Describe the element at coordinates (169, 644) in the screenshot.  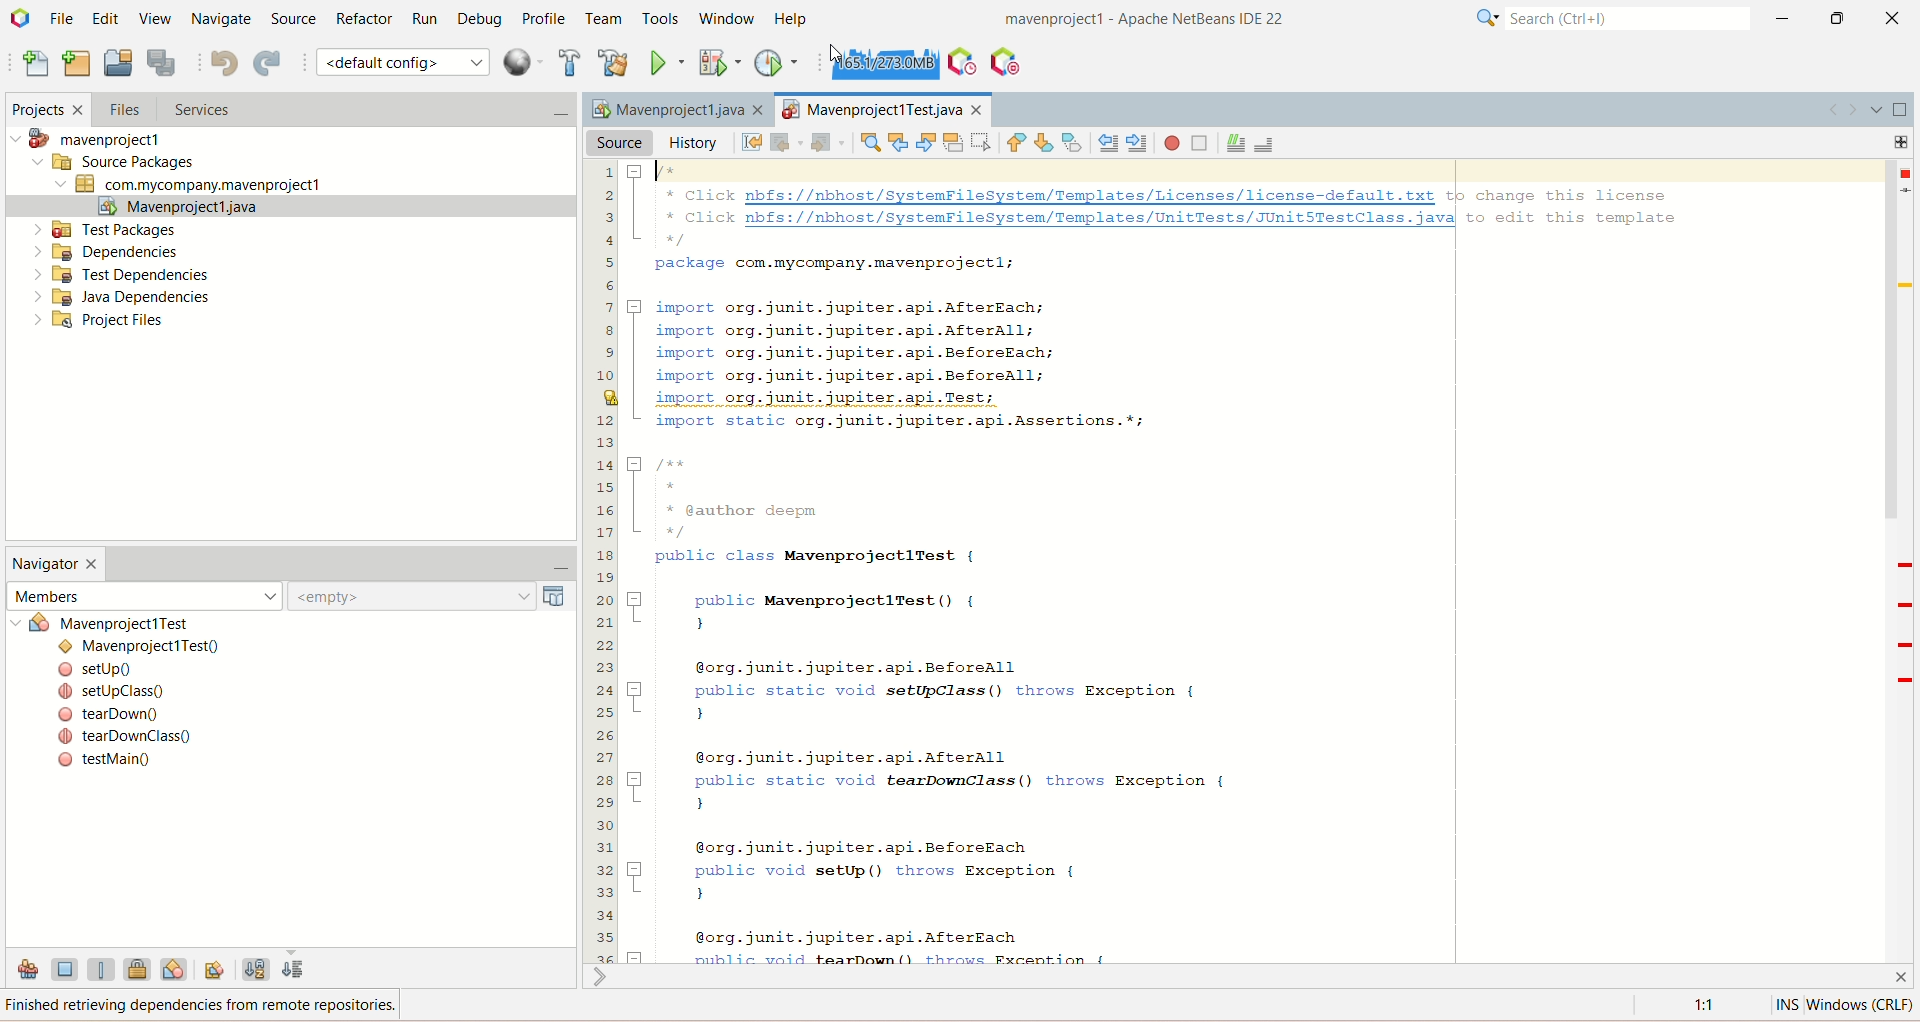
I see `mavenproject1test()` at that location.